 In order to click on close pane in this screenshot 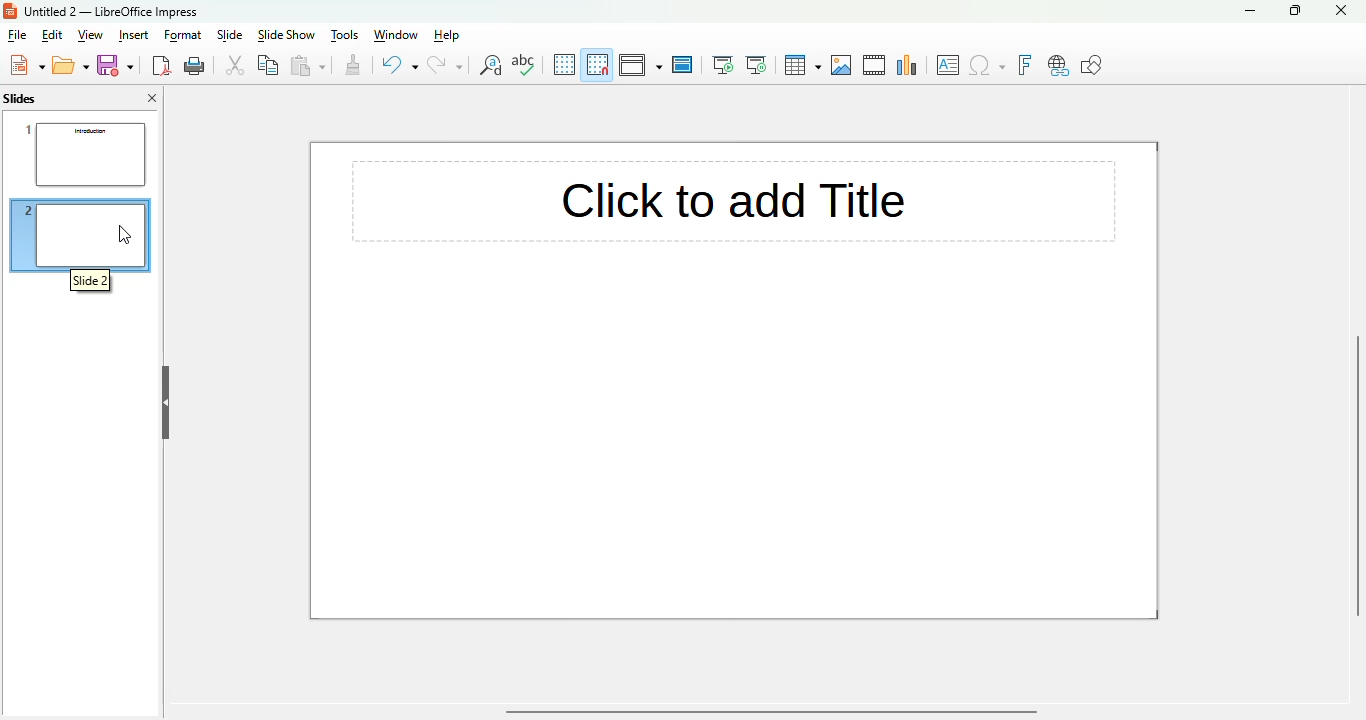, I will do `click(152, 97)`.